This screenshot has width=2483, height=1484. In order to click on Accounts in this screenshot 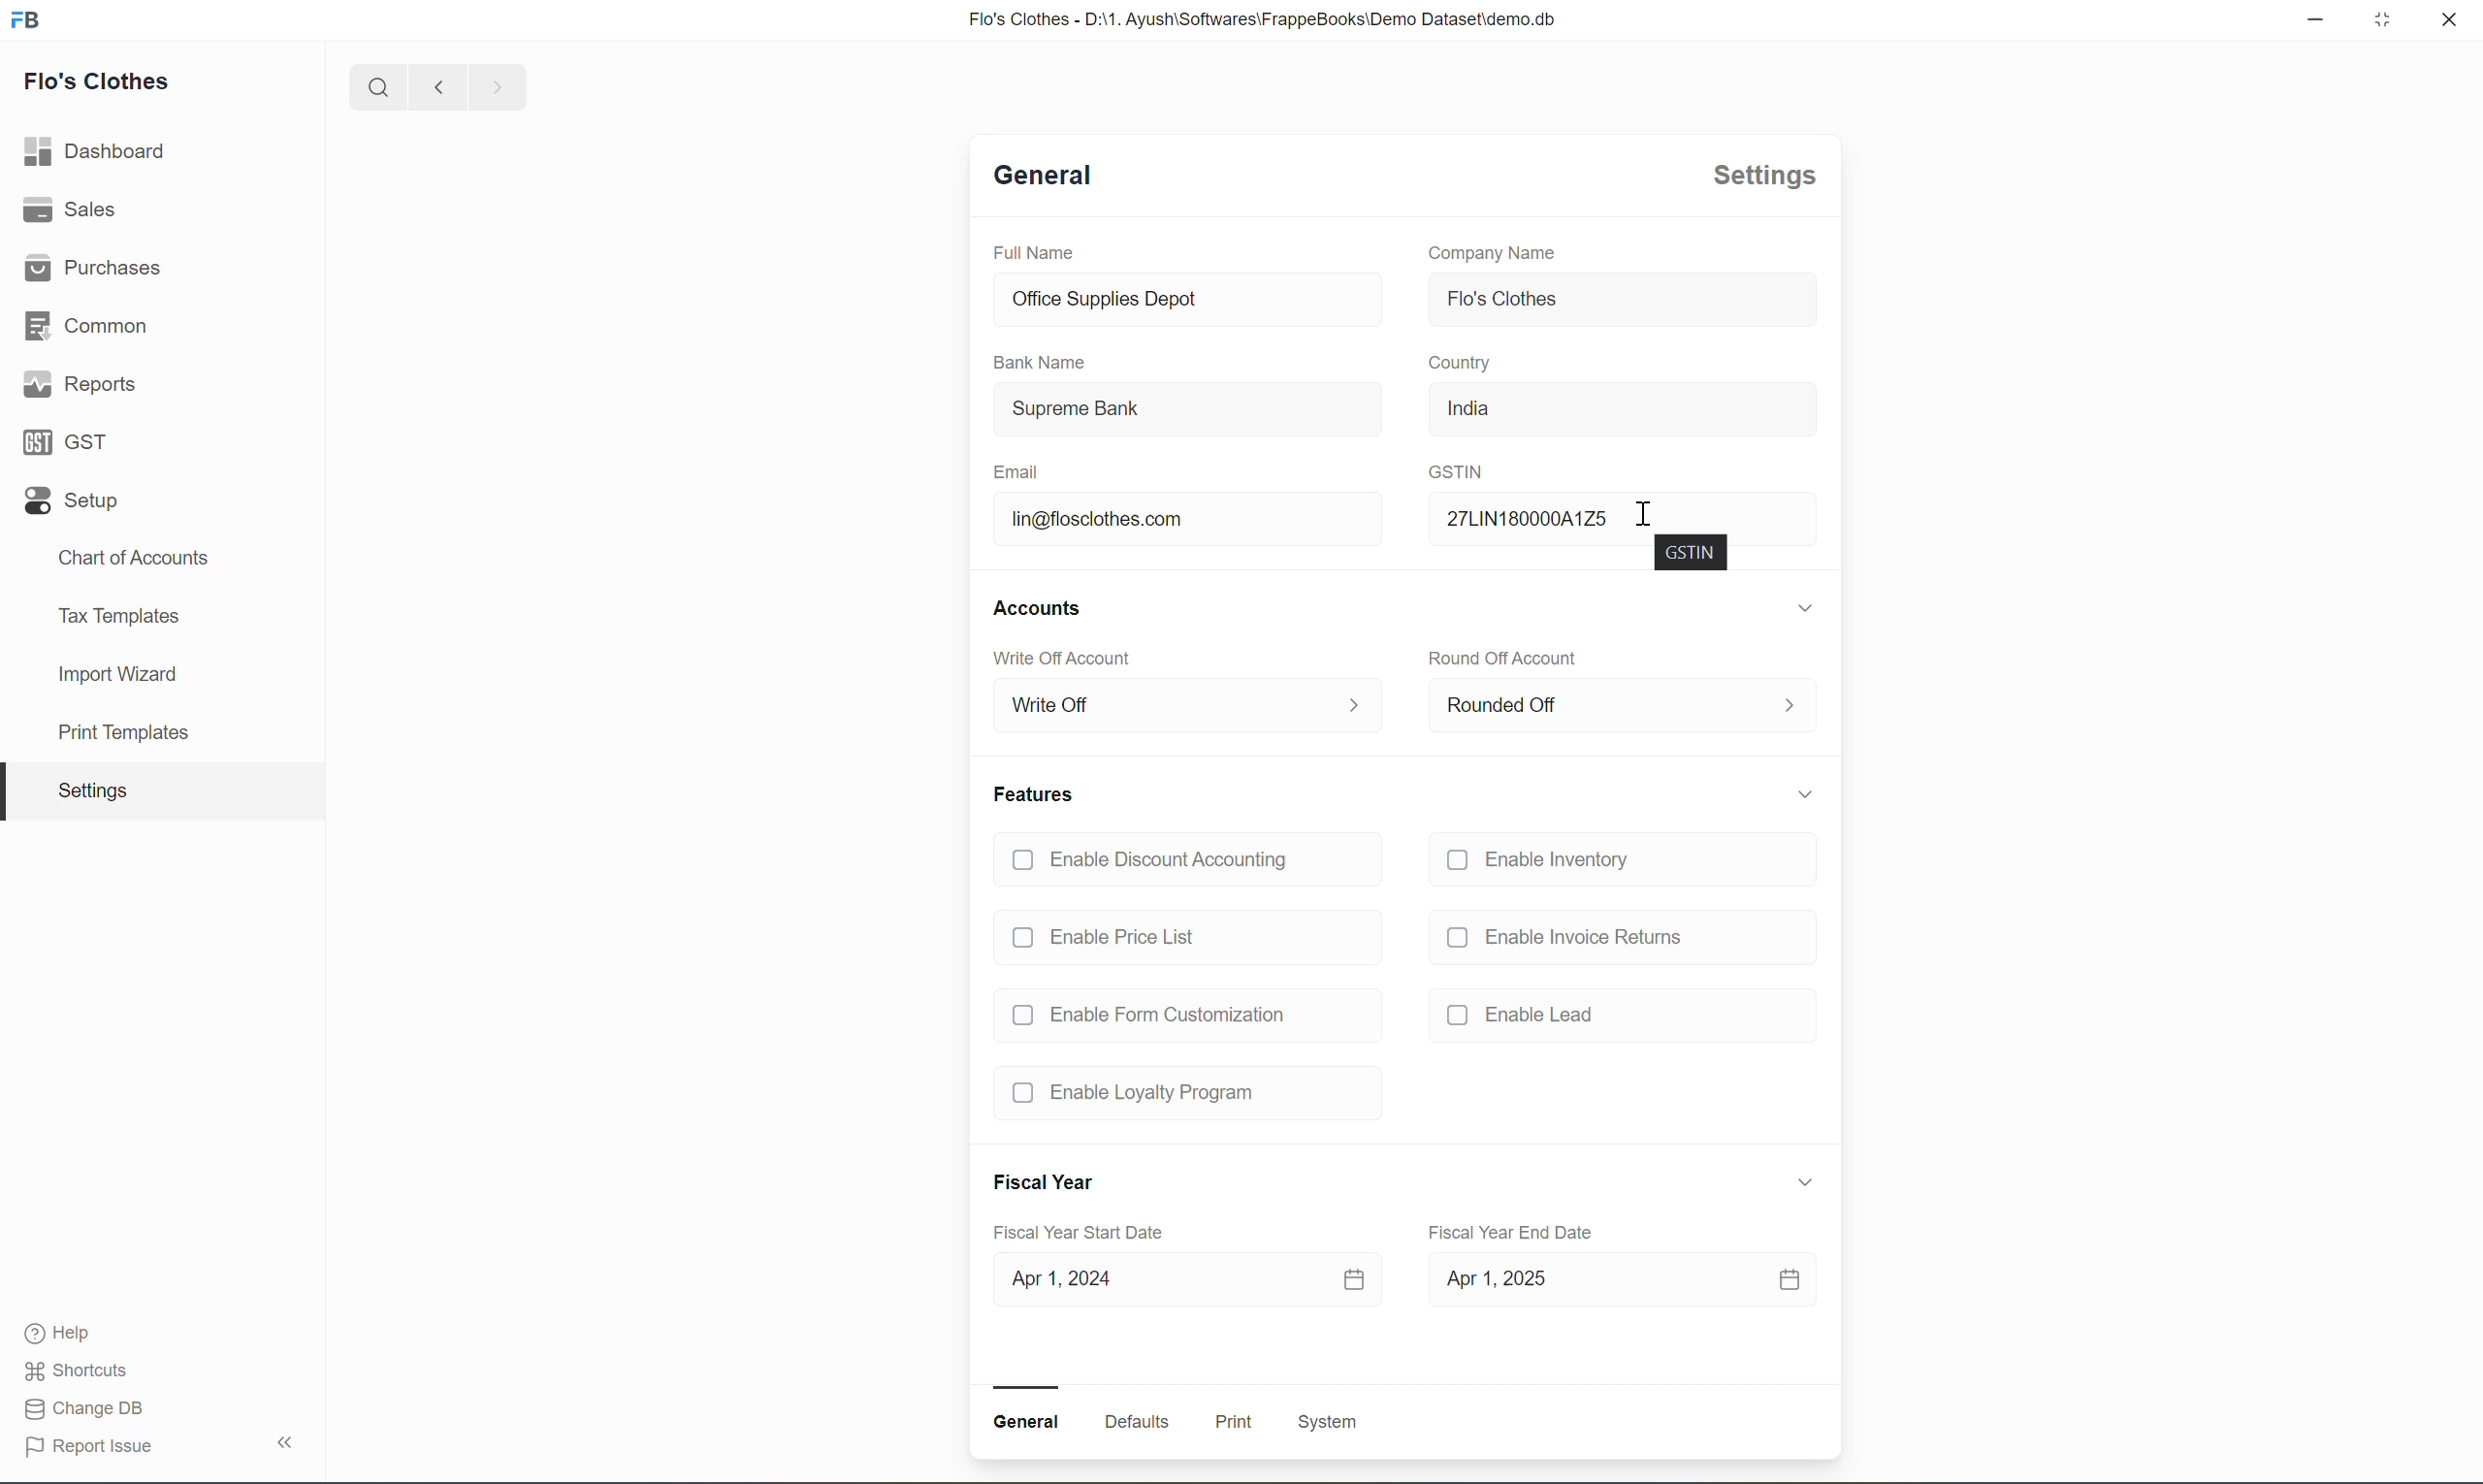, I will do `click(1039, 611)`.